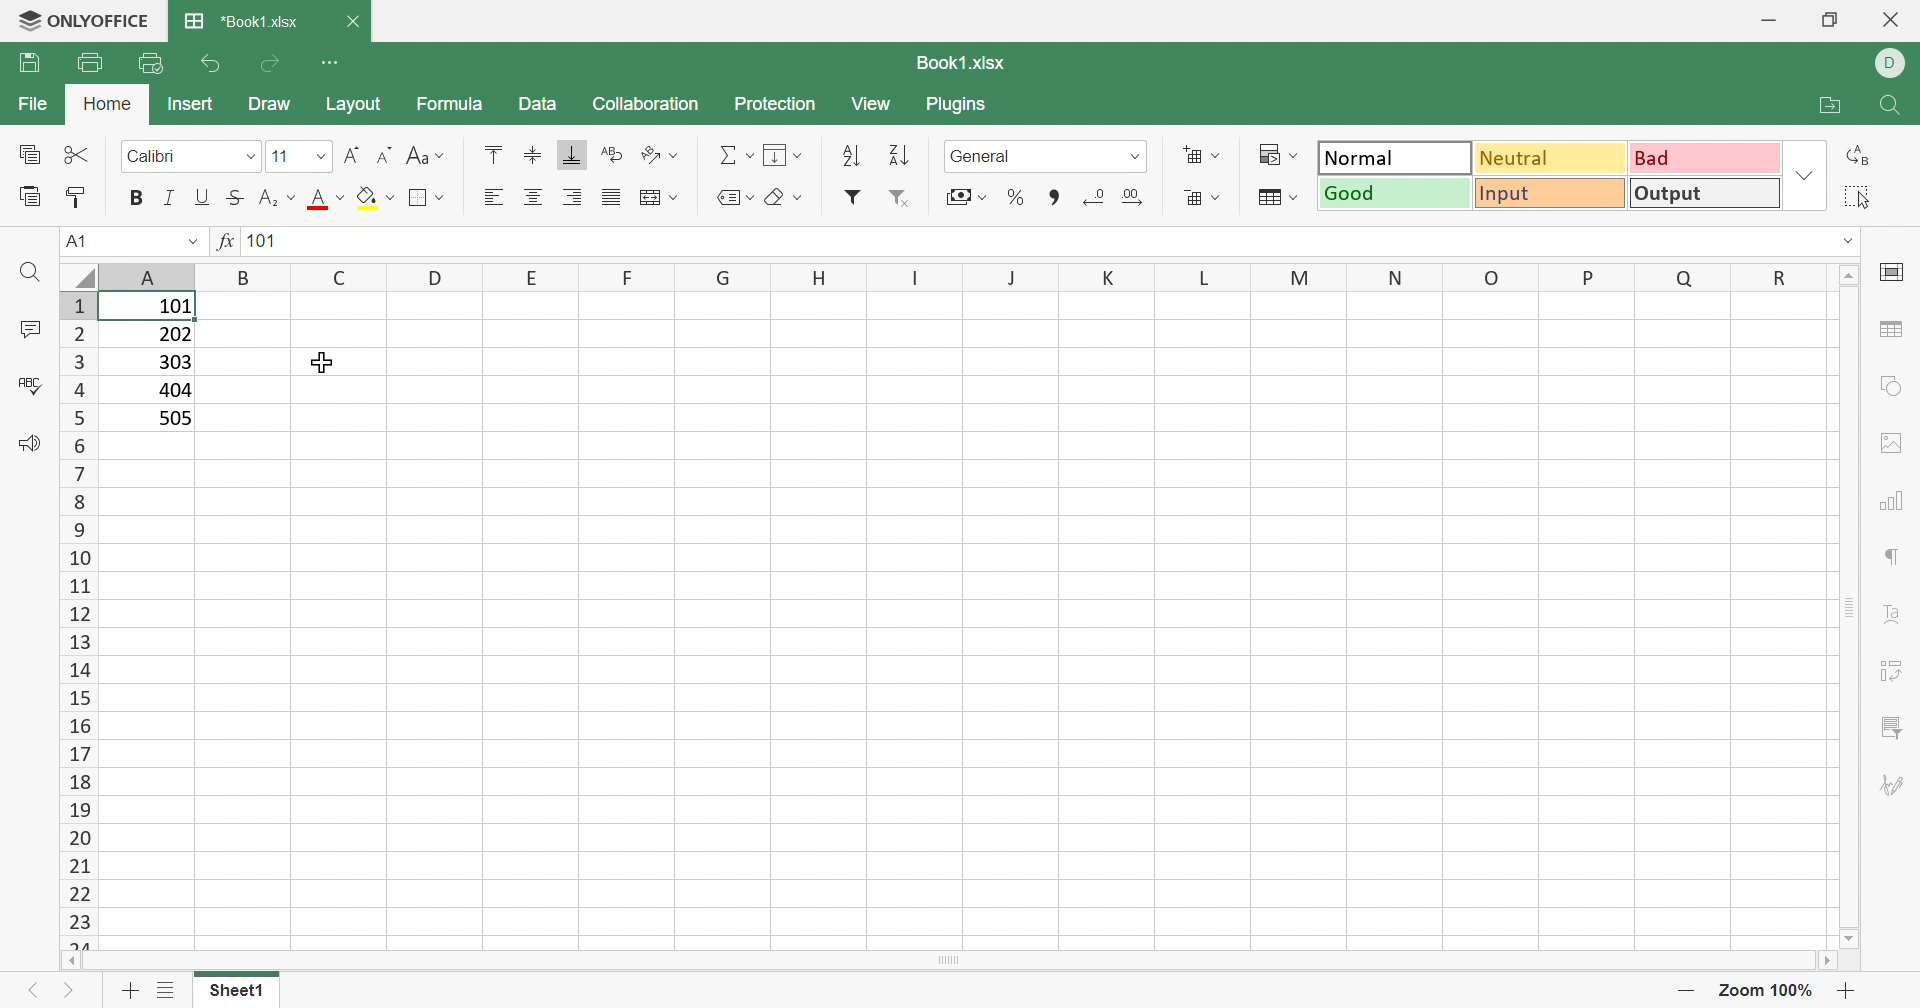 Image resolution: width=1920 pixels, height=1008 pixels. I want to click on Ascending order, so click(857, 156).